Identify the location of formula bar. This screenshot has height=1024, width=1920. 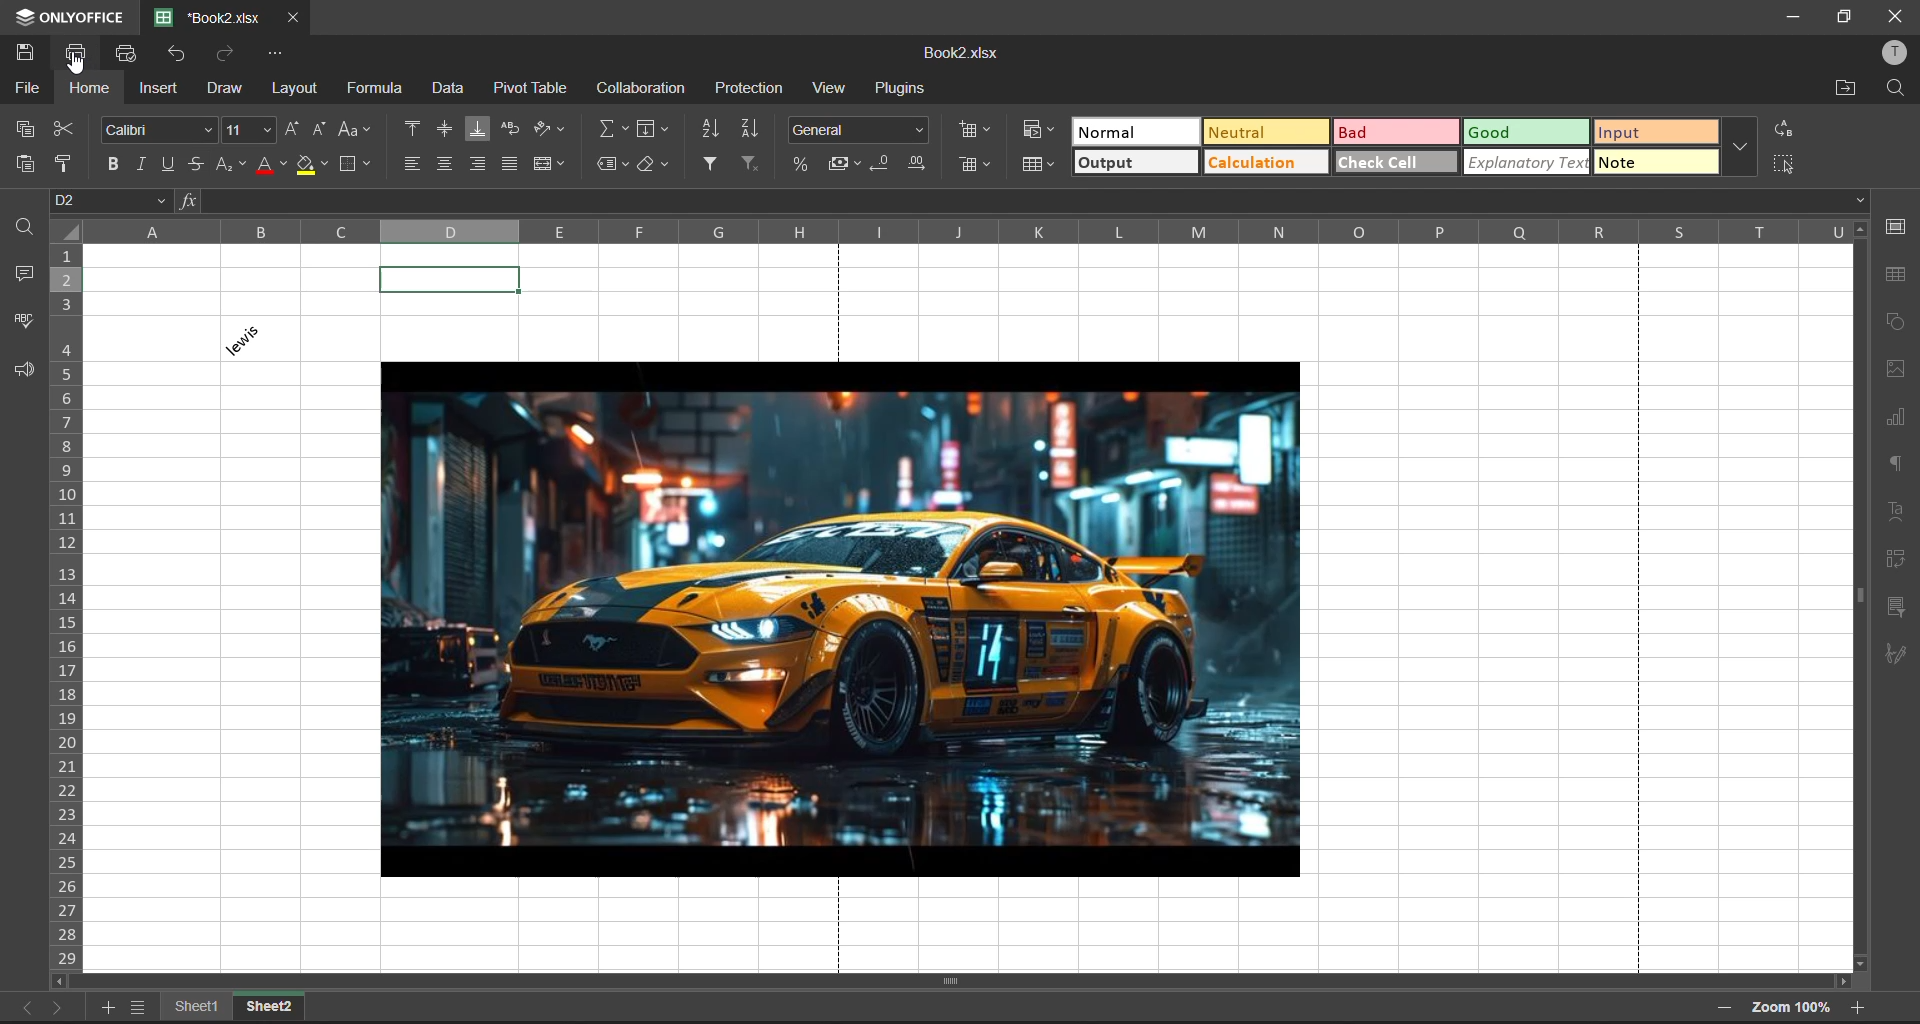
(1023, 200).